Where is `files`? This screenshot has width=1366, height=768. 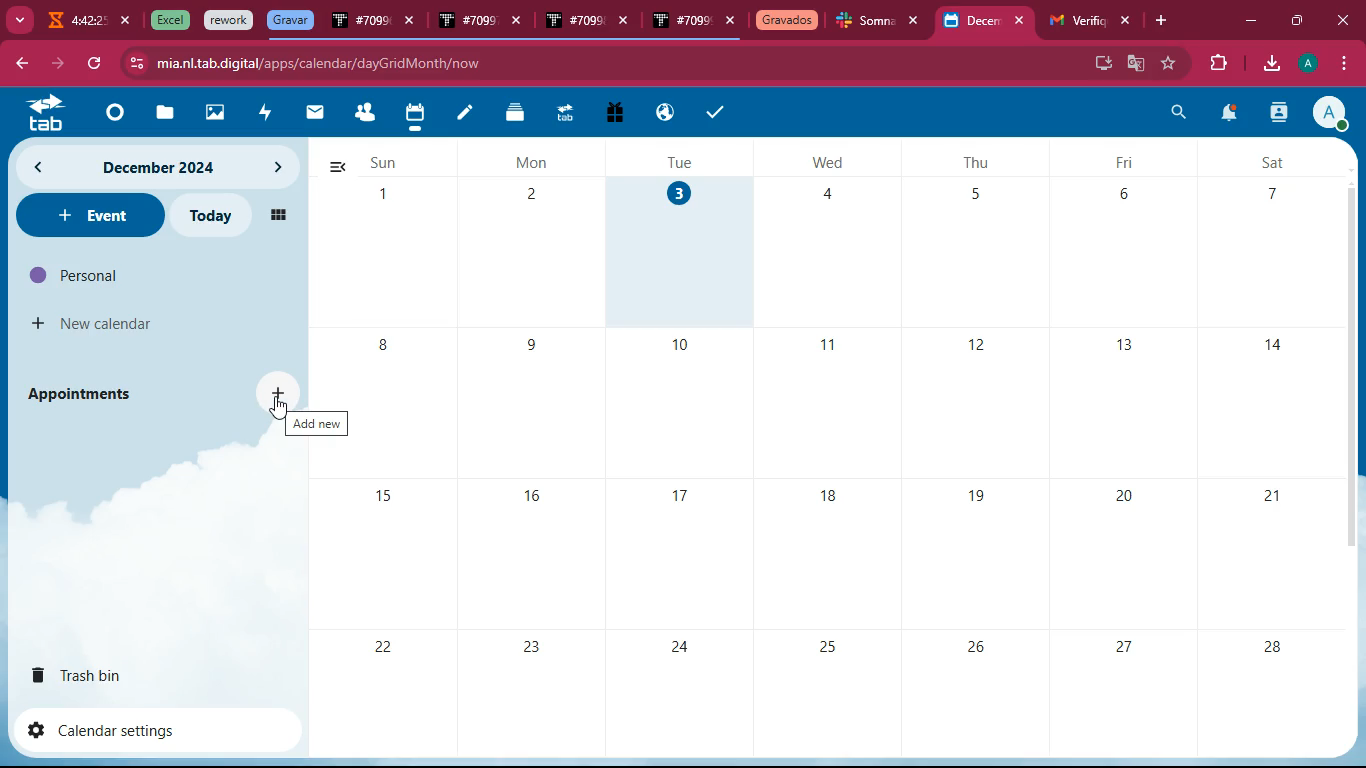 files is located at coordinates (161, 114).